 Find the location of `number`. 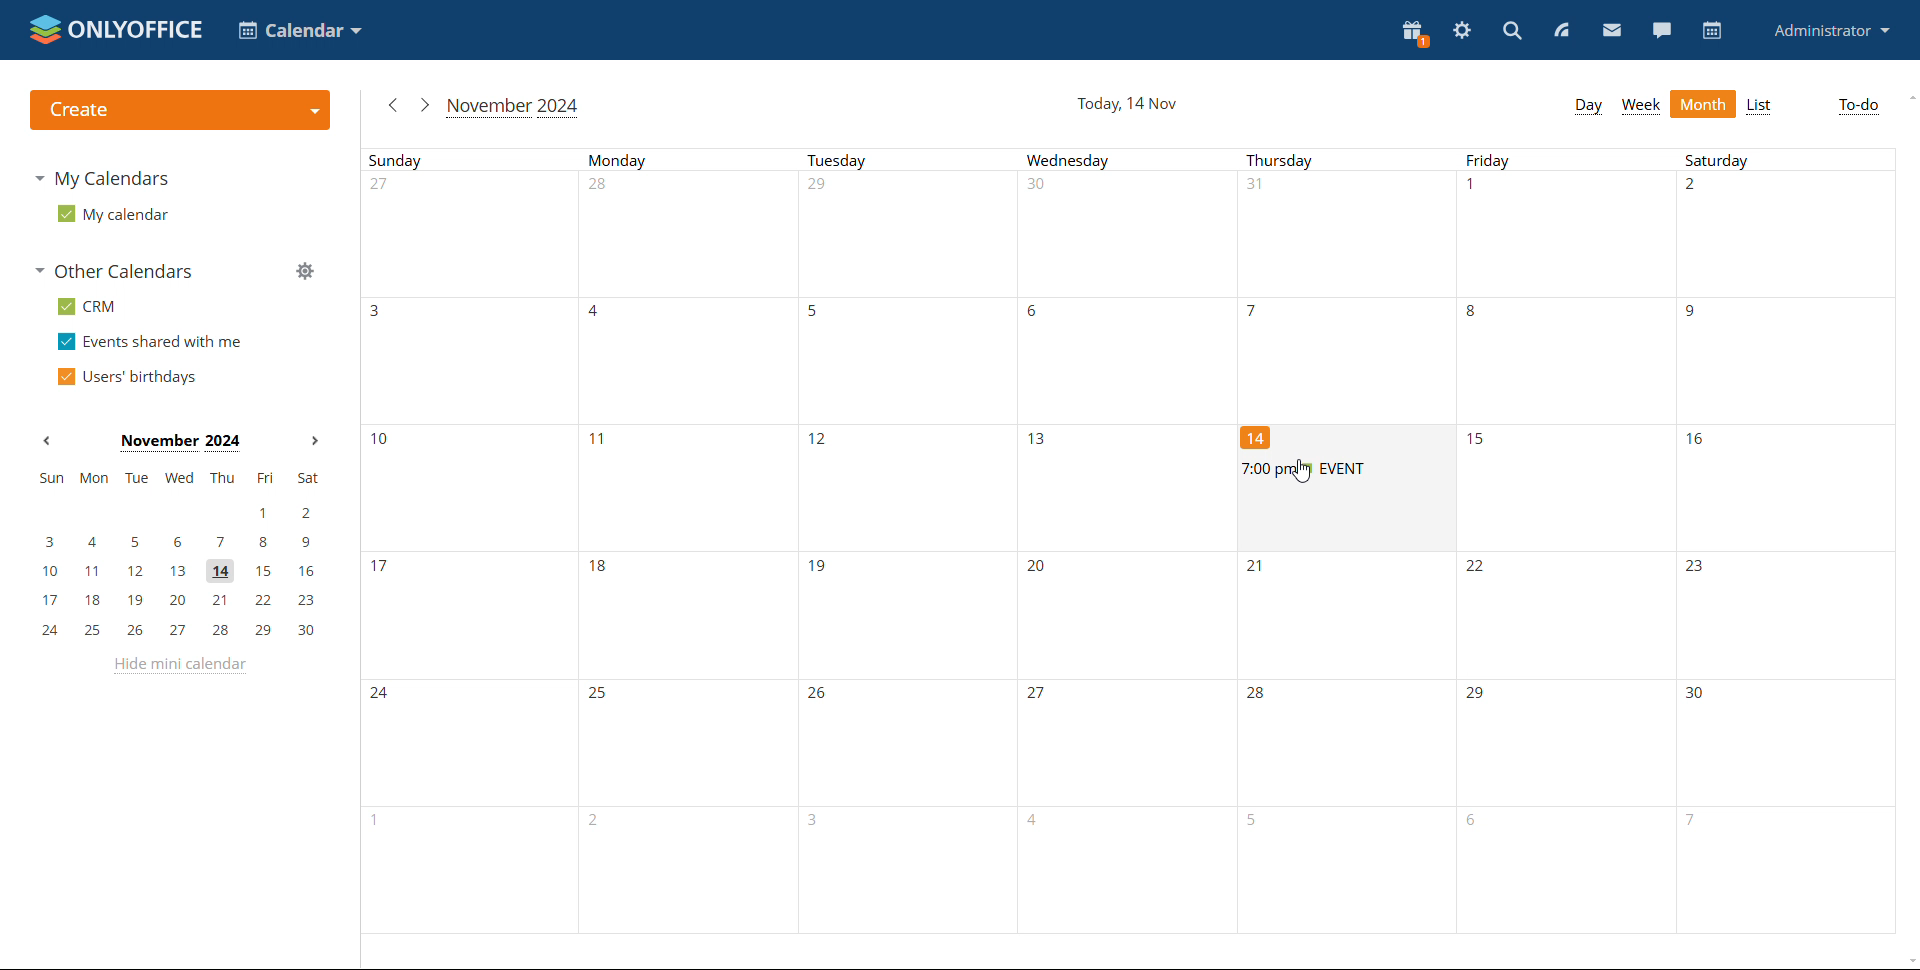

number is located at coordinates (599, 312).